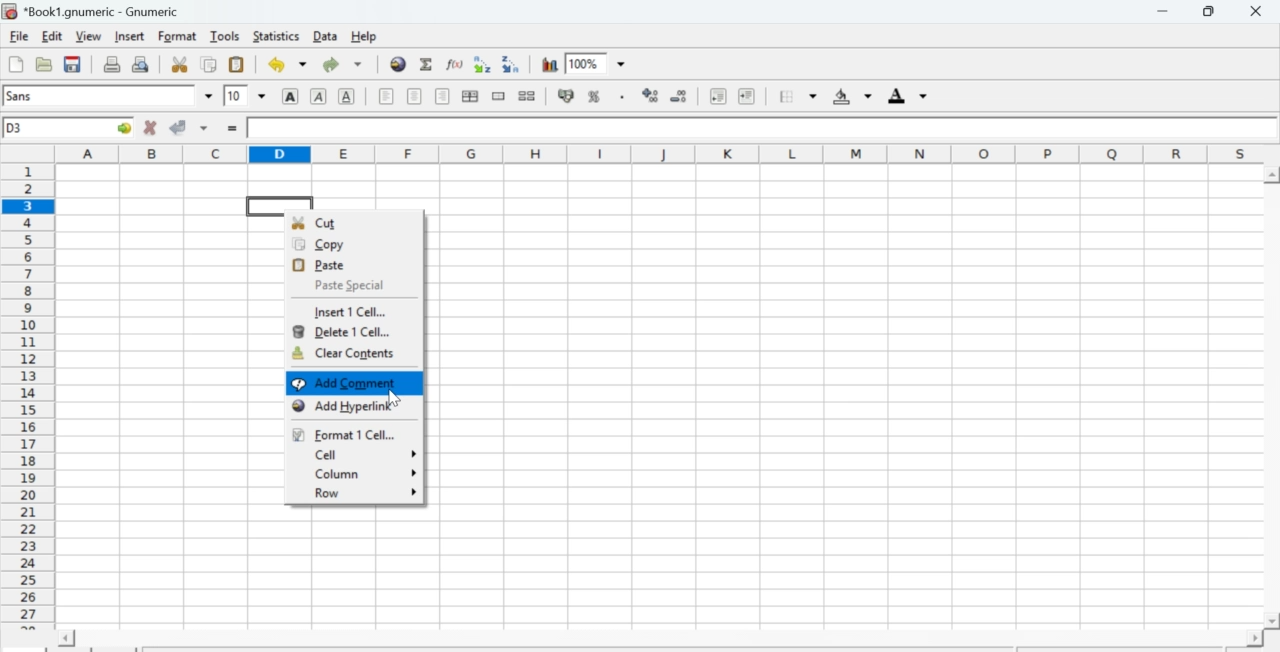  I want to click on Format the selection as accounting, so click(566, 95).